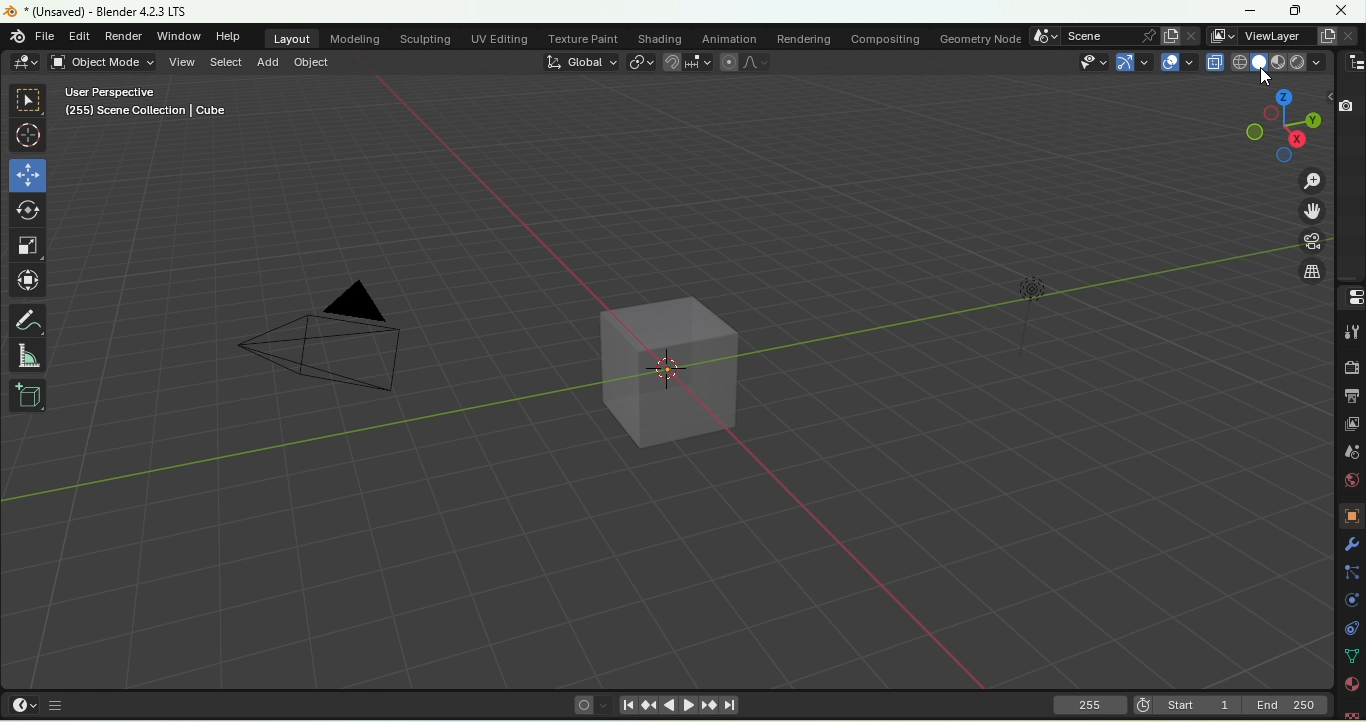 The height and width of the screenshot is (722, 1366). Describe the element at coordinates (1295, 138) in the screenshot. I see `Rotate view` at that location.